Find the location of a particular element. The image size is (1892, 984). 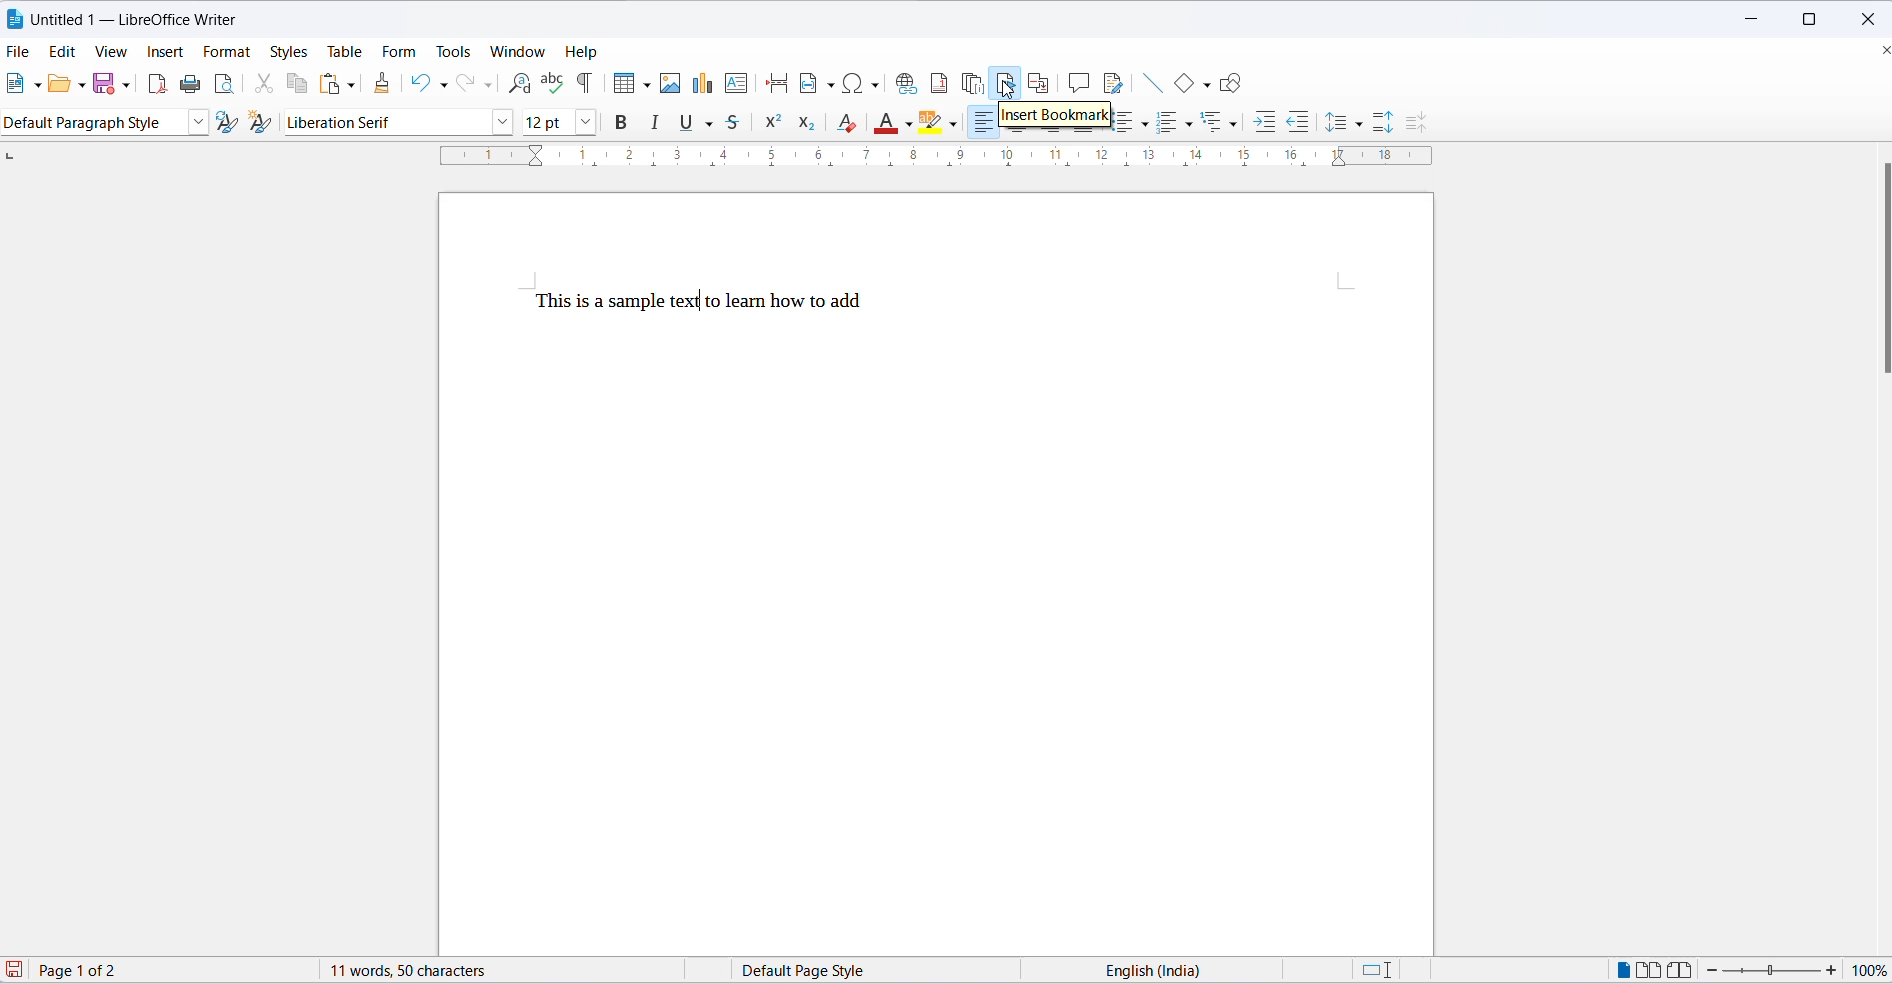

add charts is located at coordinates (702, 86).